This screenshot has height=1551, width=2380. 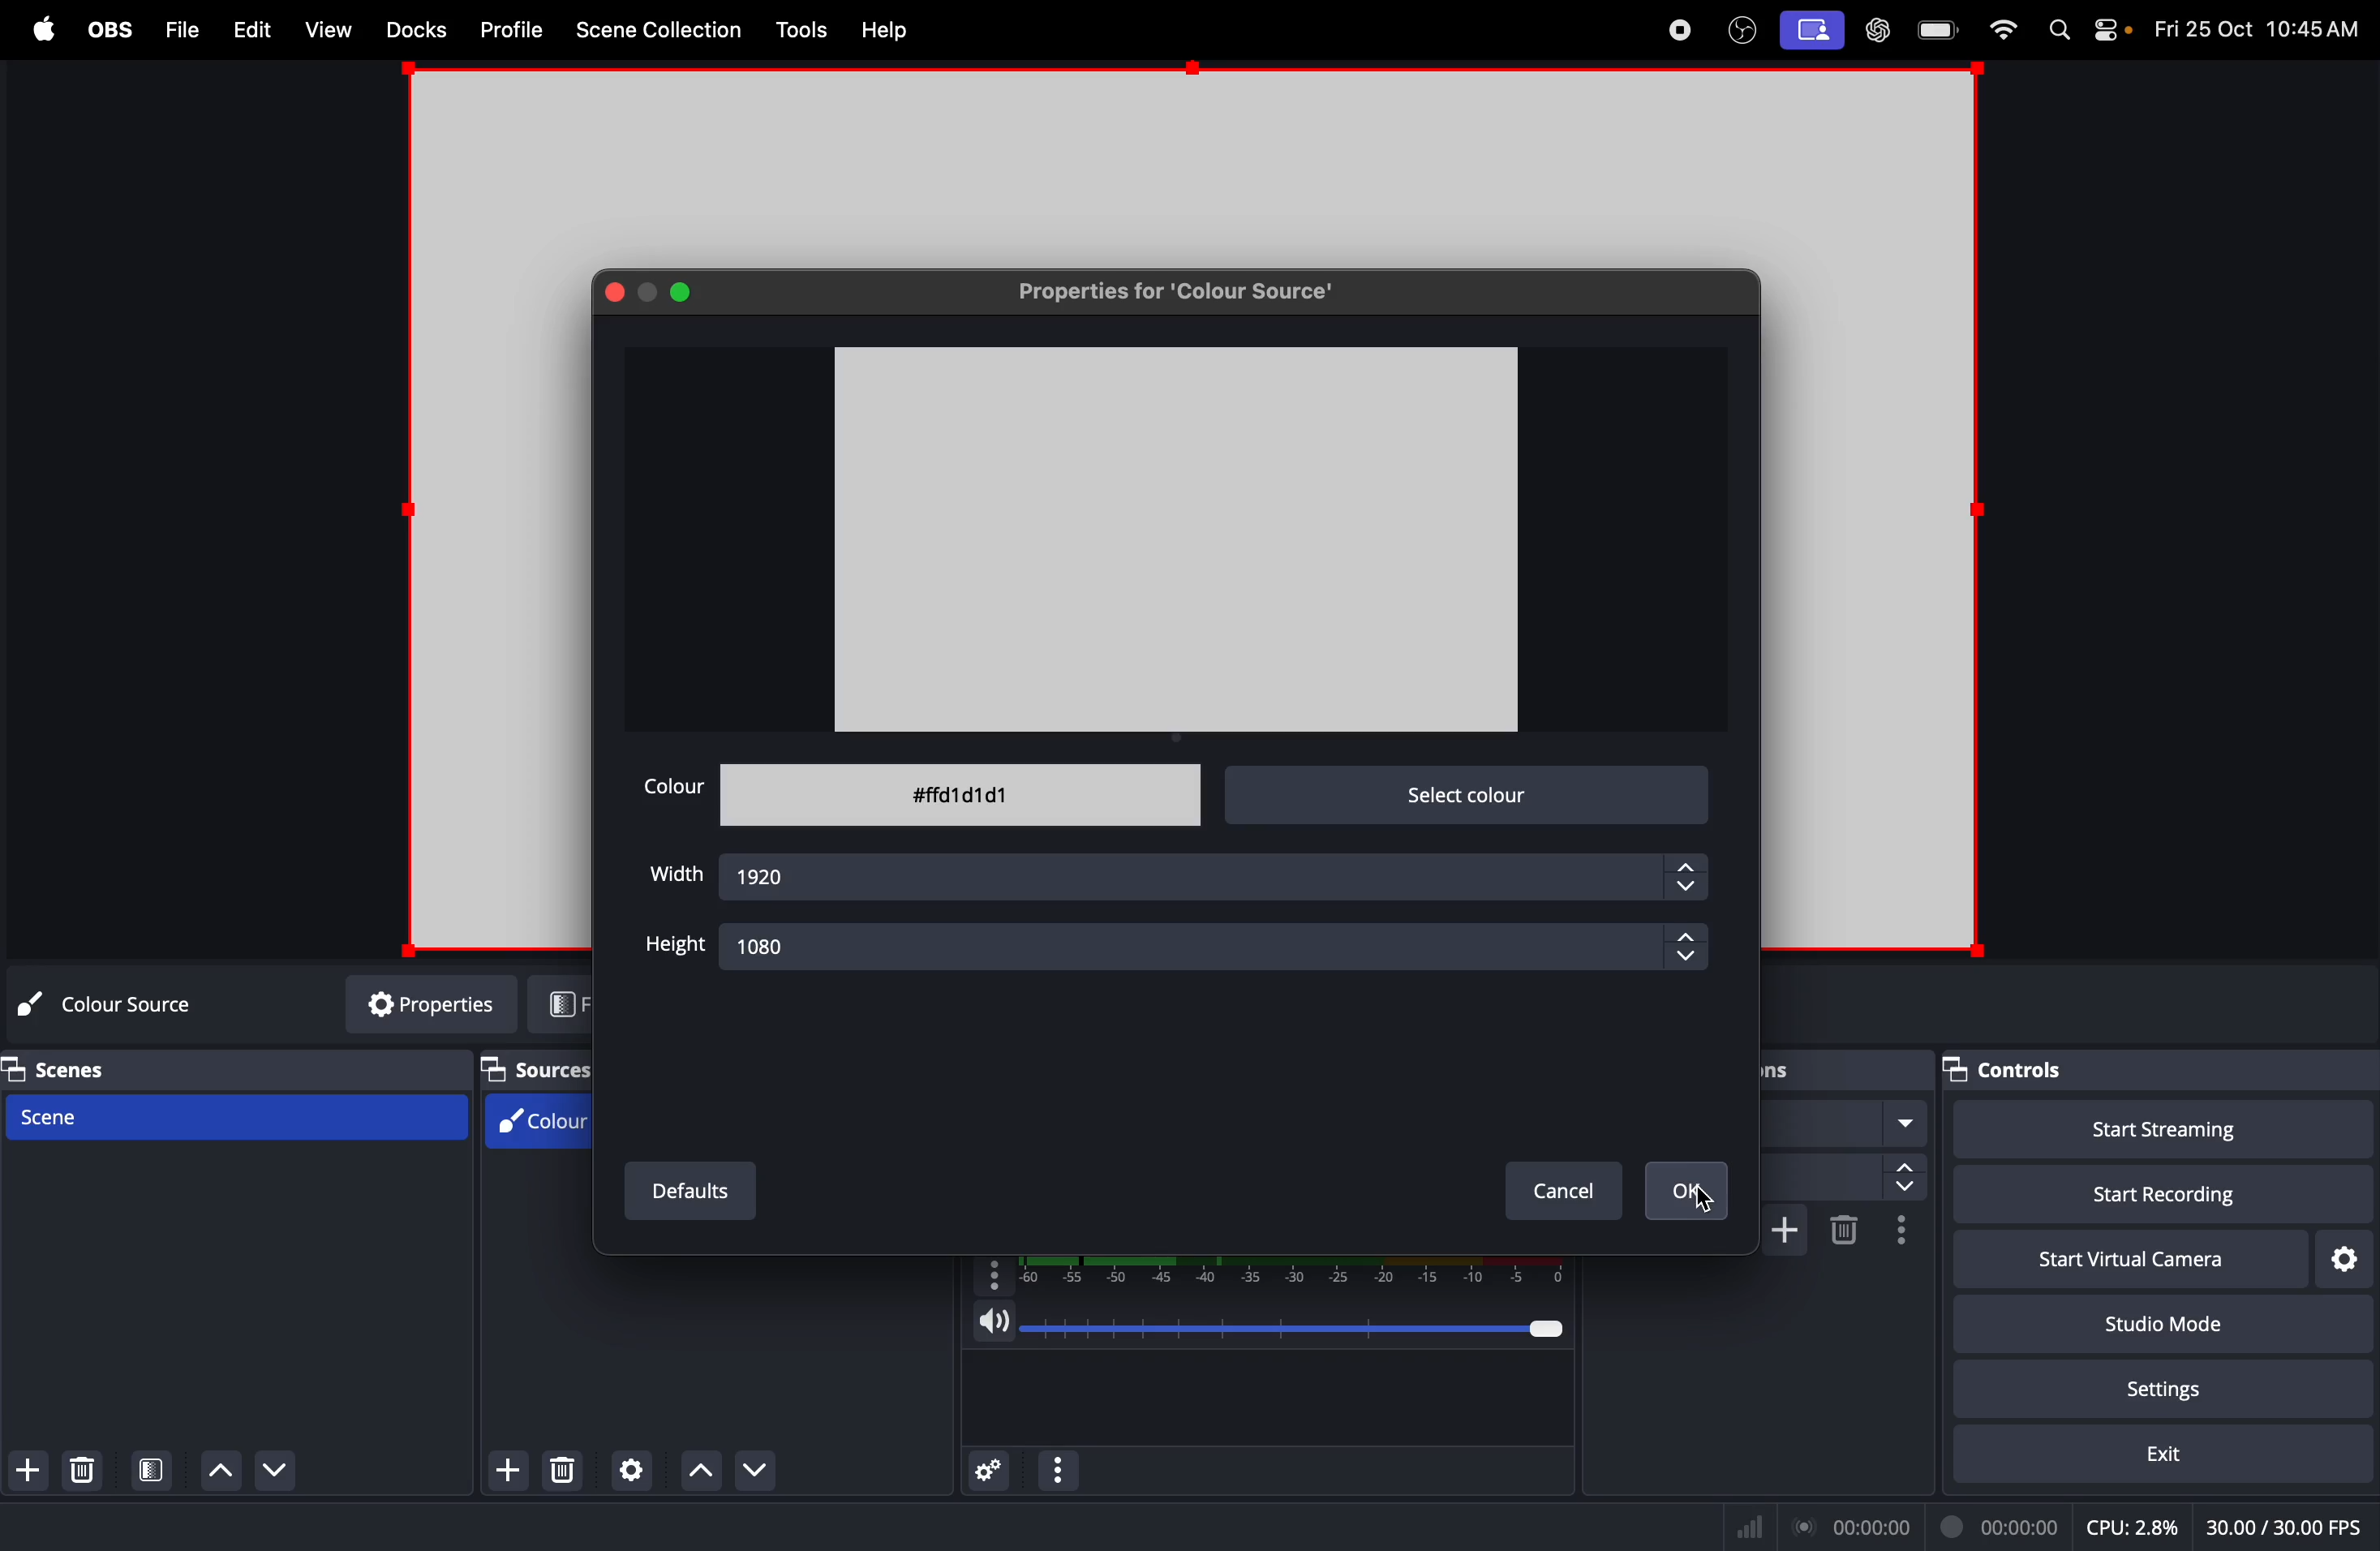 What do you see at coordinates (243, 1113) in the screenshot?
I see `Scene` at bounding box center [243, 1113].